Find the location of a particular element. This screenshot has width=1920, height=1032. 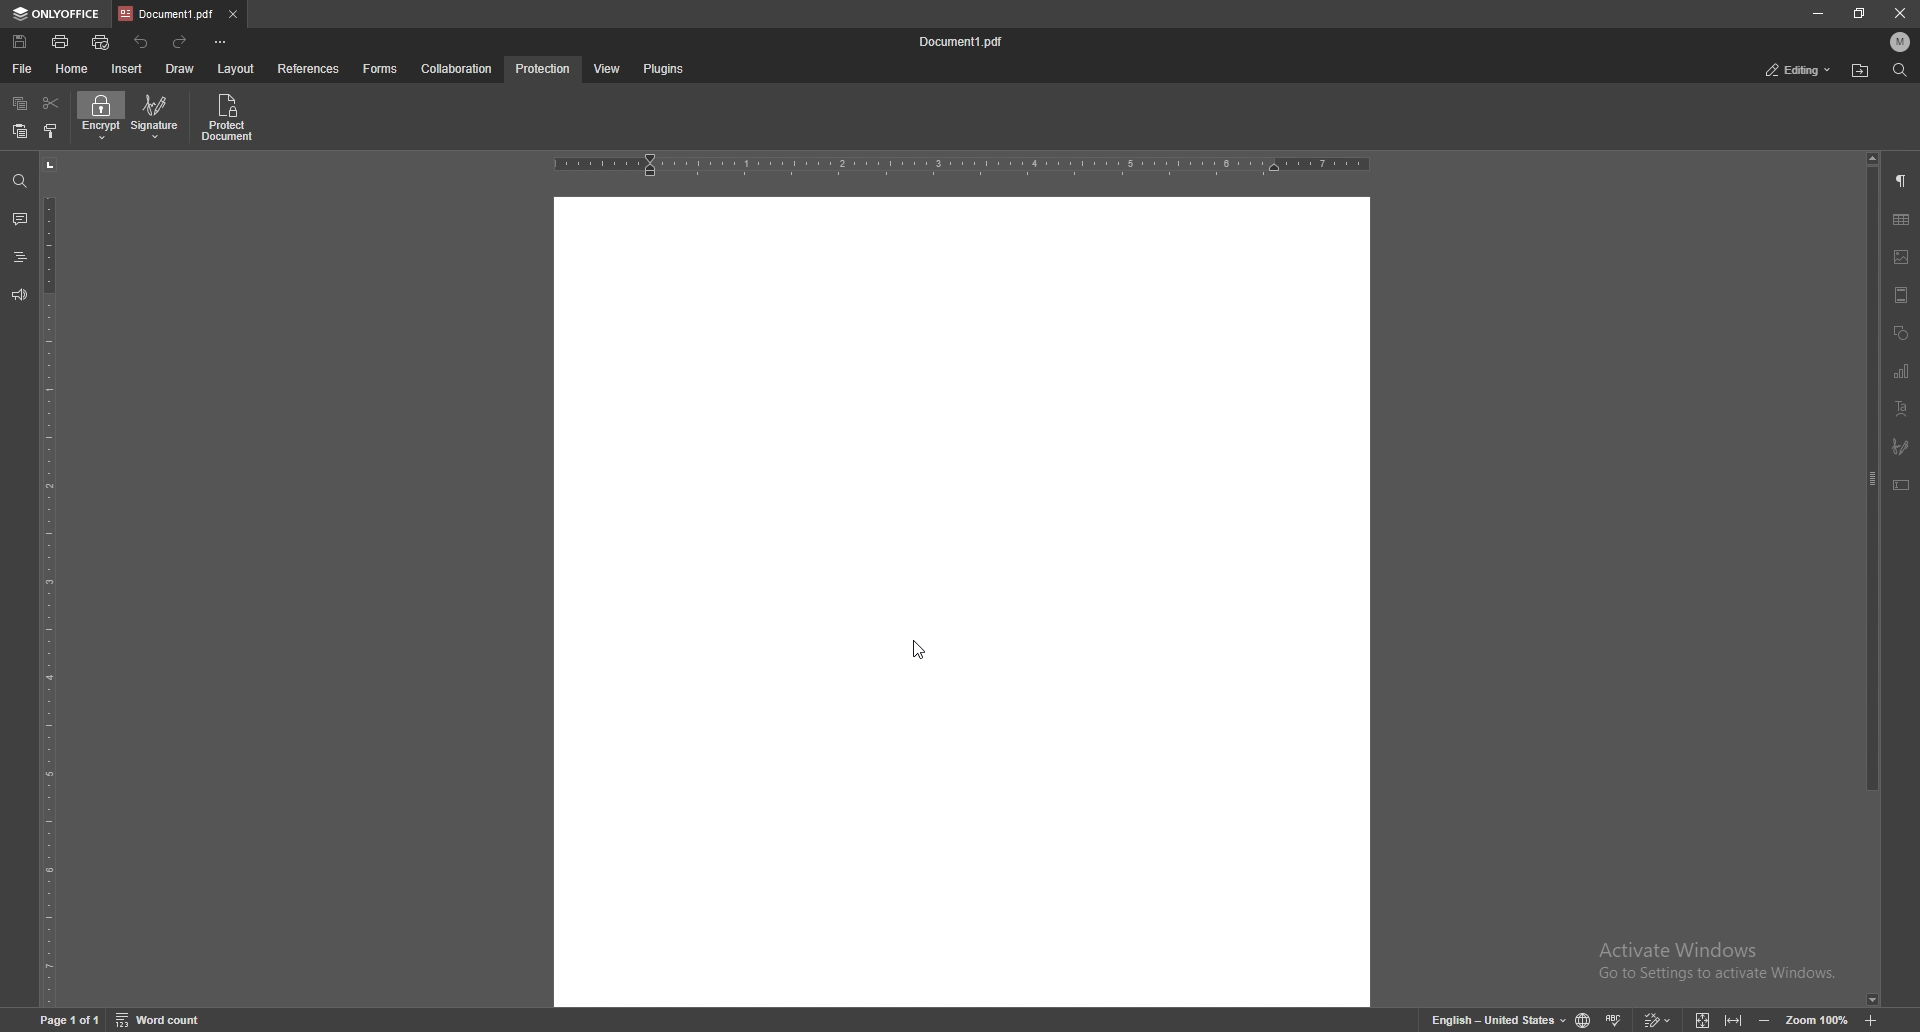

plugins is located at coordinates (666, 69).